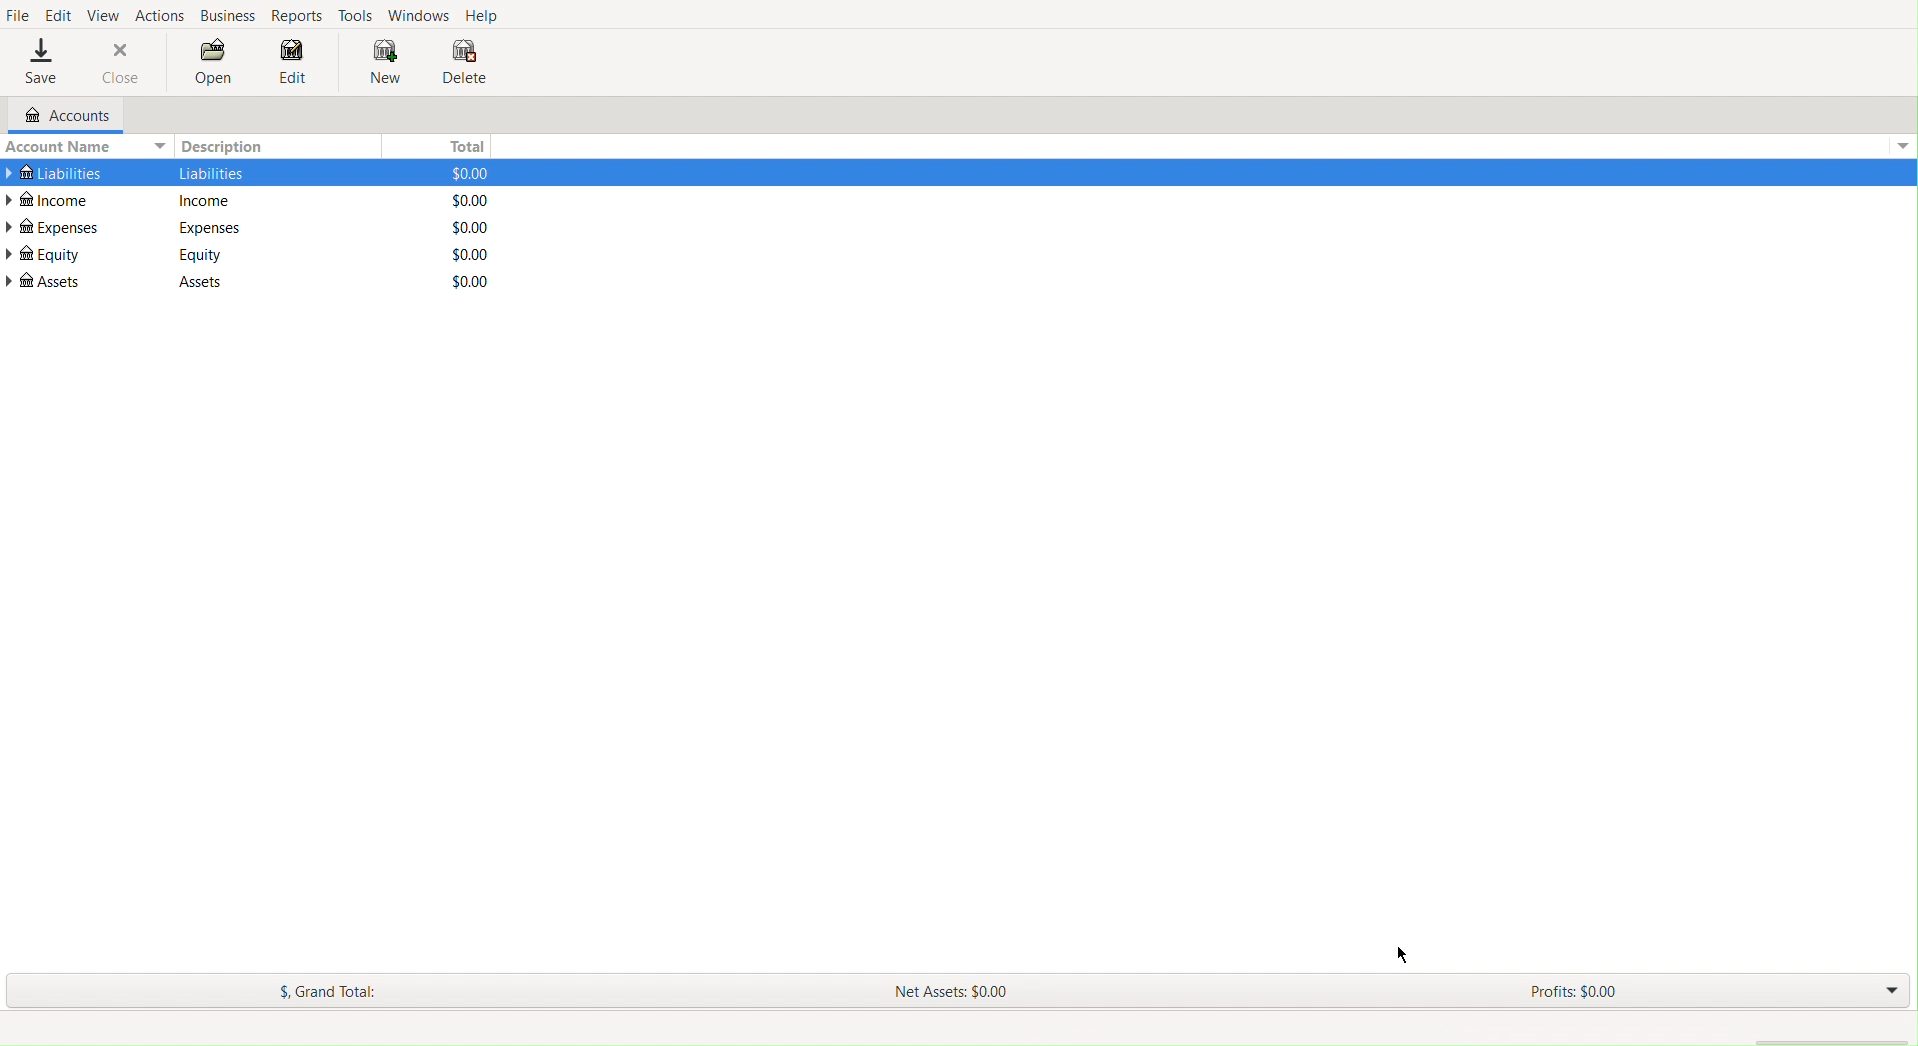 The height and width of the screenshot is (1046, 1918). I want to click on Business, so click(228, 16).